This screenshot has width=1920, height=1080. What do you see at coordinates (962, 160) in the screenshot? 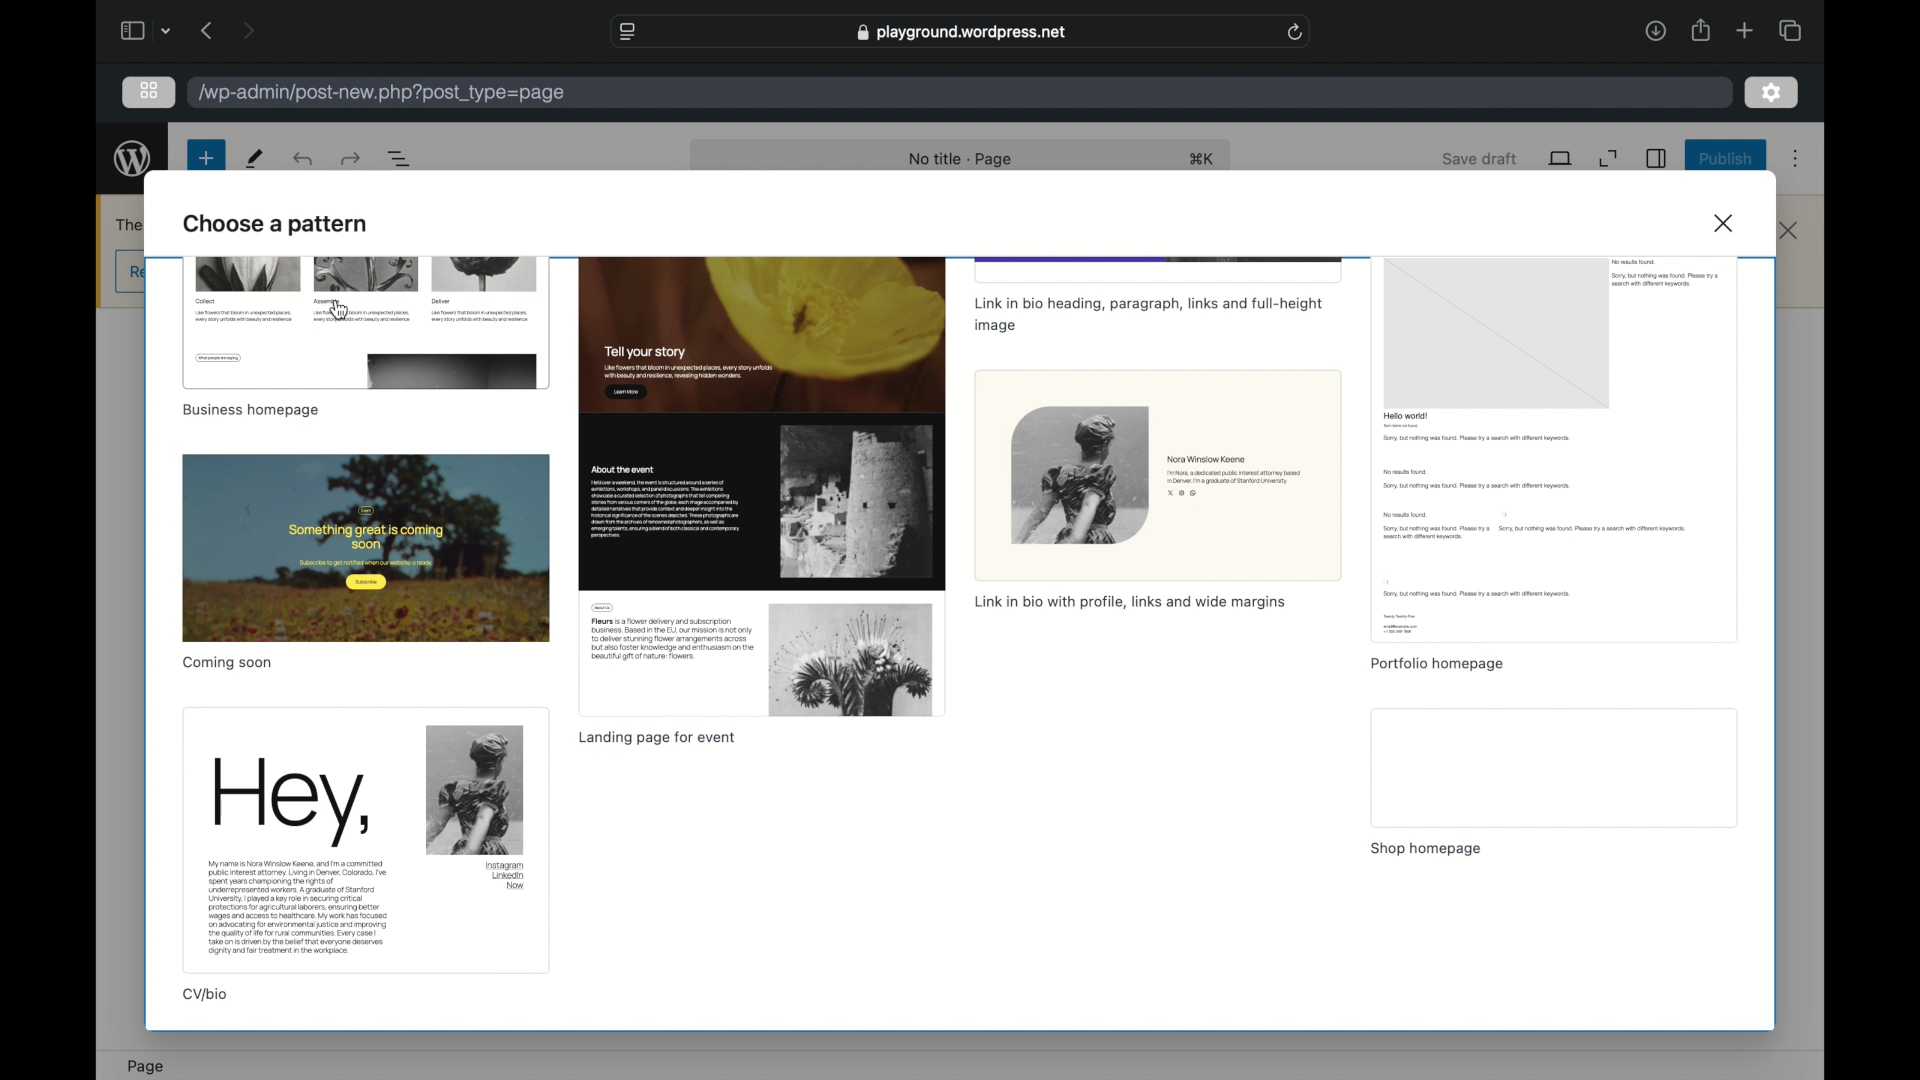
I see `no title - page` at bounding box center [962, 160].